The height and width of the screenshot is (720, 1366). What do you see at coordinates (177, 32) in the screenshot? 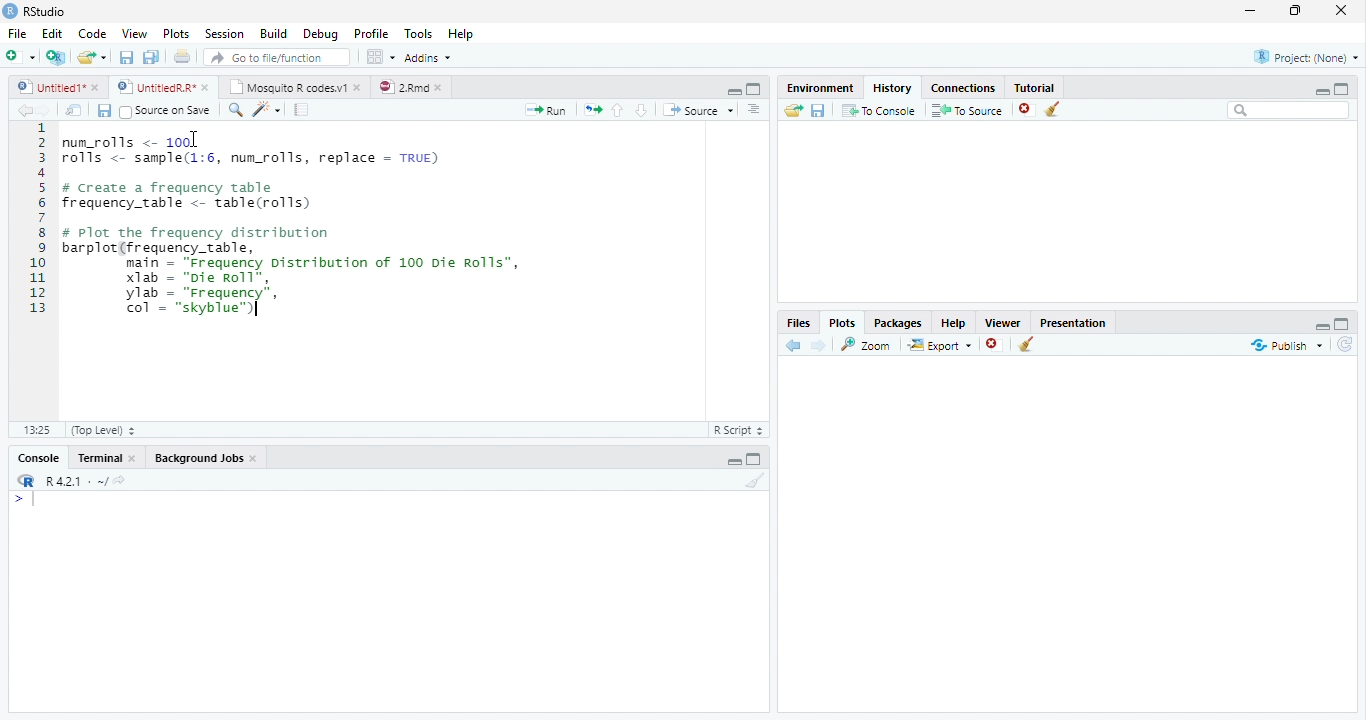
I see `Plots` at bounding box center [177, 32].